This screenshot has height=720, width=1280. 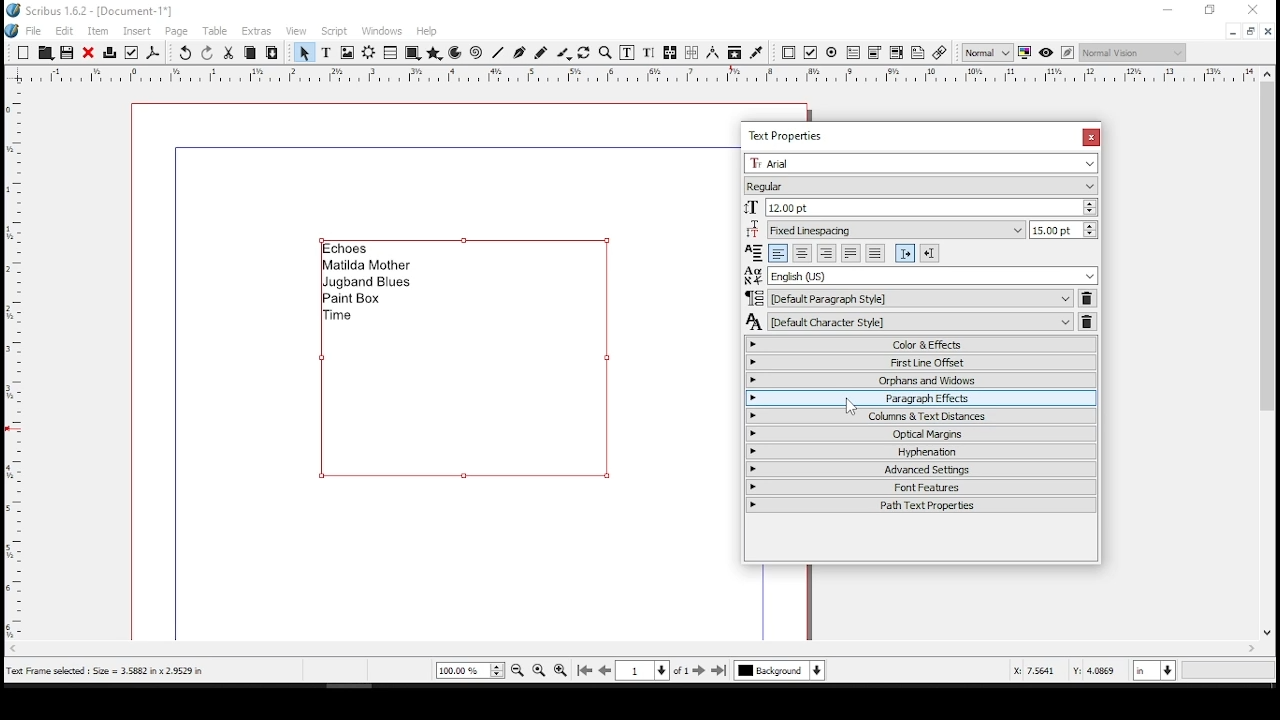 What do you see at coordinates (520, 54) in the screenshot?
I see `bezeir tool` at bounding box center [520, 54].